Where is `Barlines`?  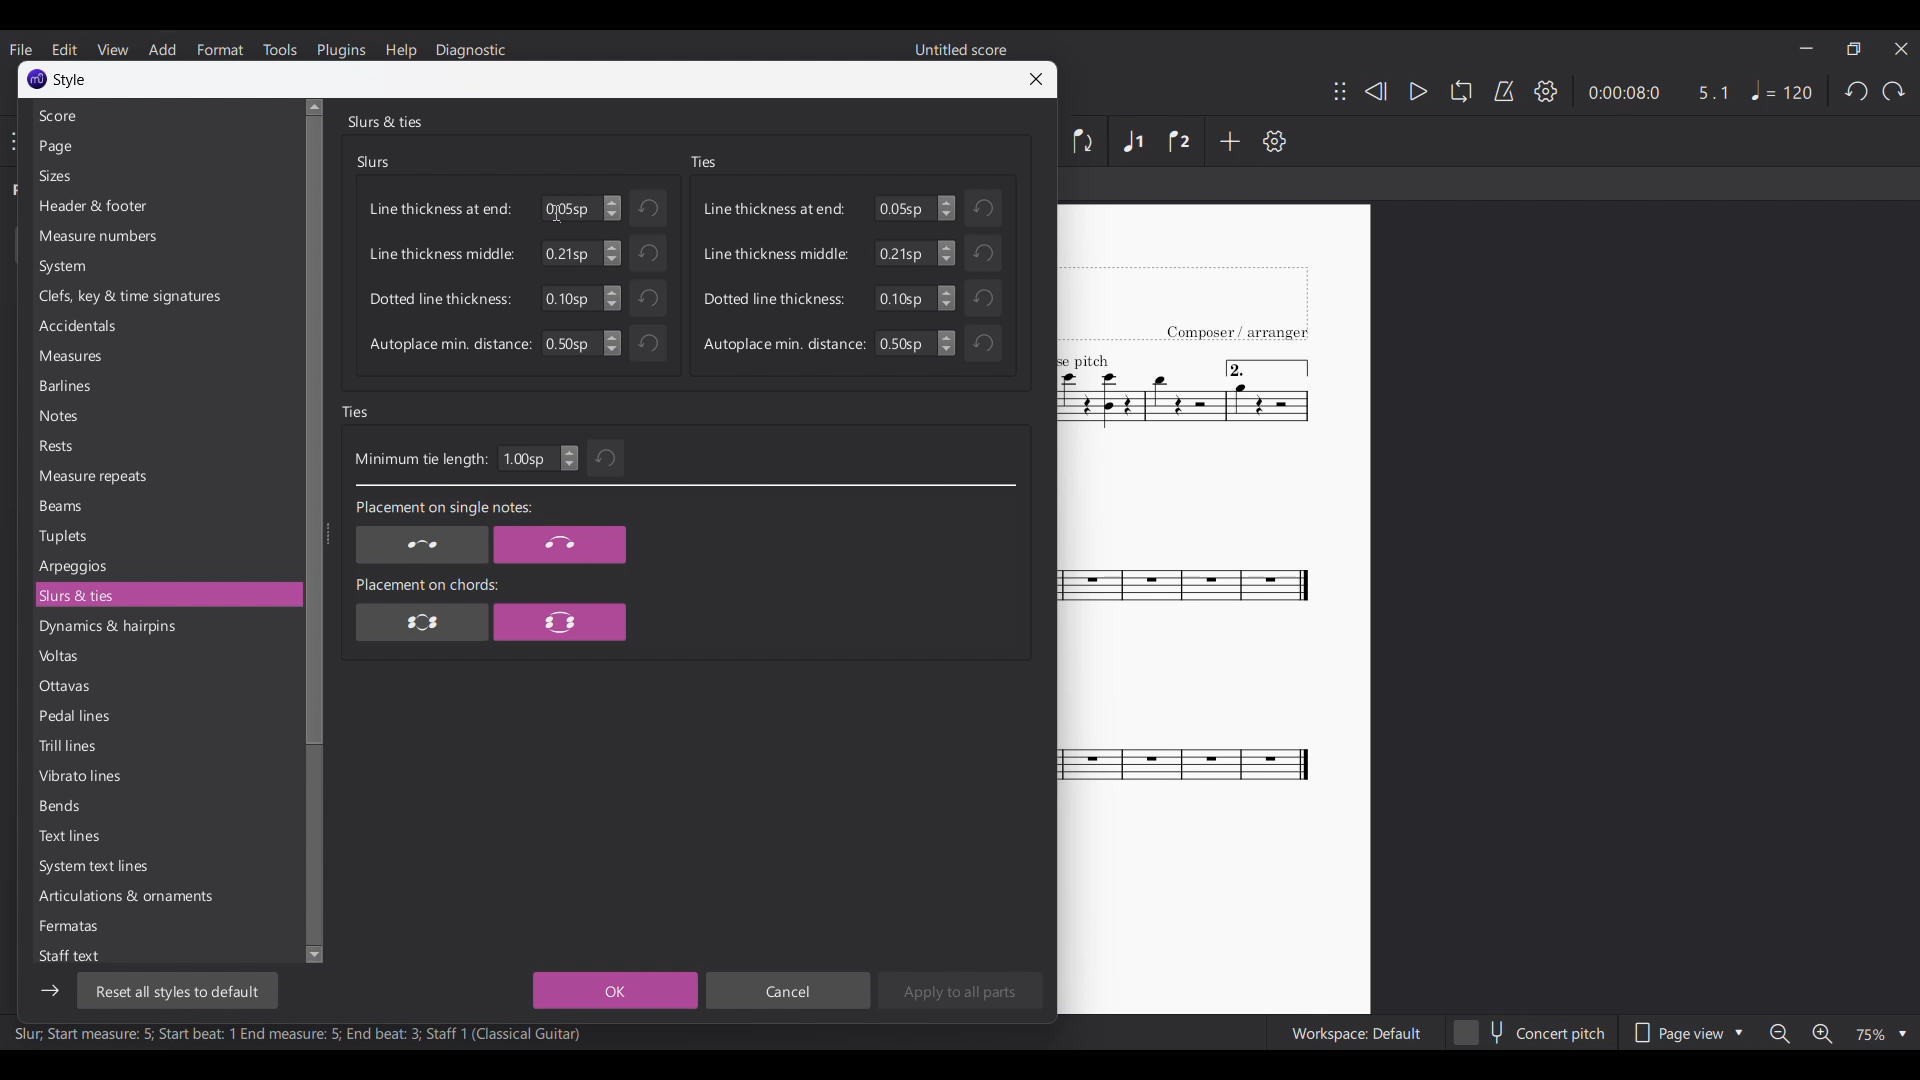
Barlines is located at coordinates (165, 385).